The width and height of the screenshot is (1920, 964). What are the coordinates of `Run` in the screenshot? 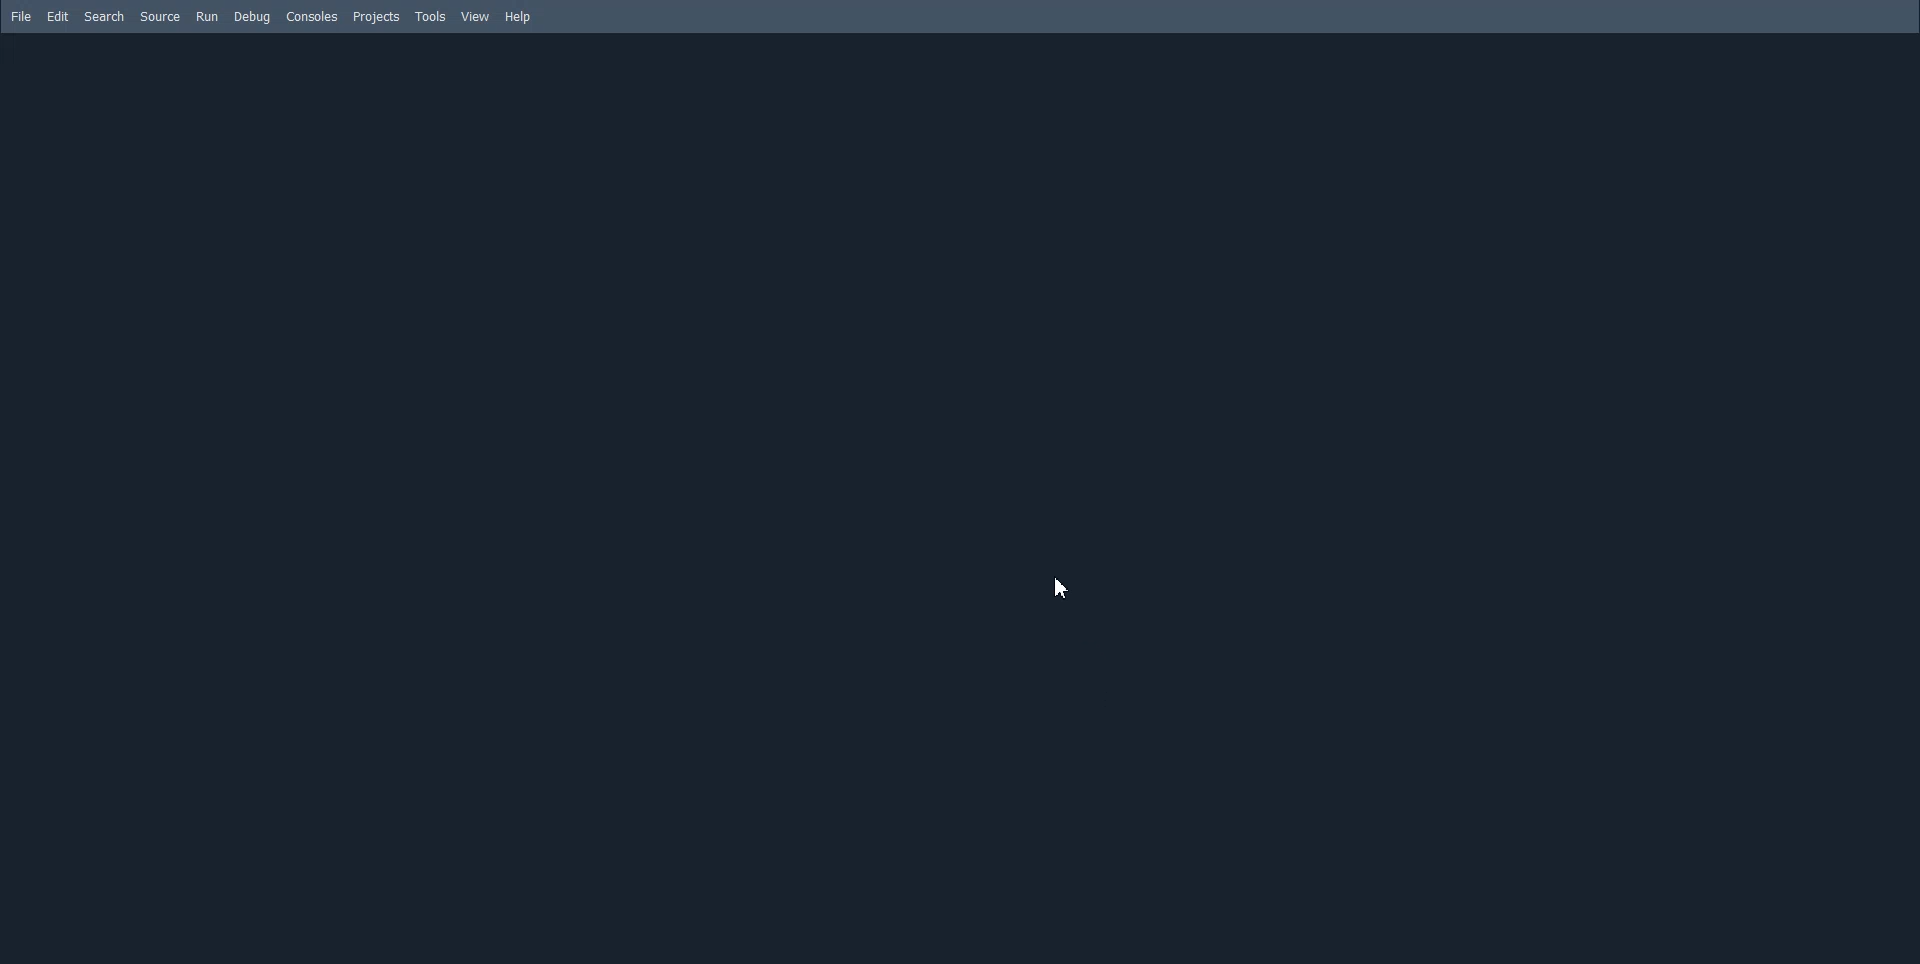 It's located at (206, 17).